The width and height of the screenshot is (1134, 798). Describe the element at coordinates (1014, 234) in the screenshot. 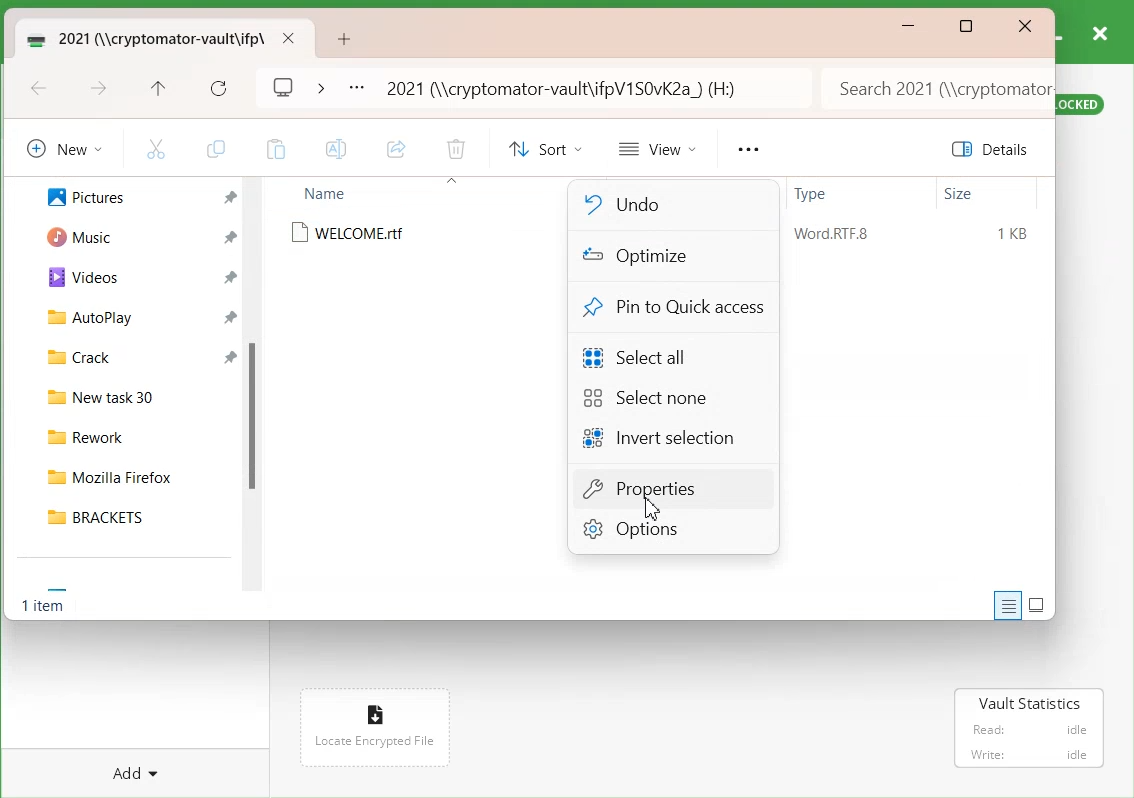

I see `1 KB` at that location.